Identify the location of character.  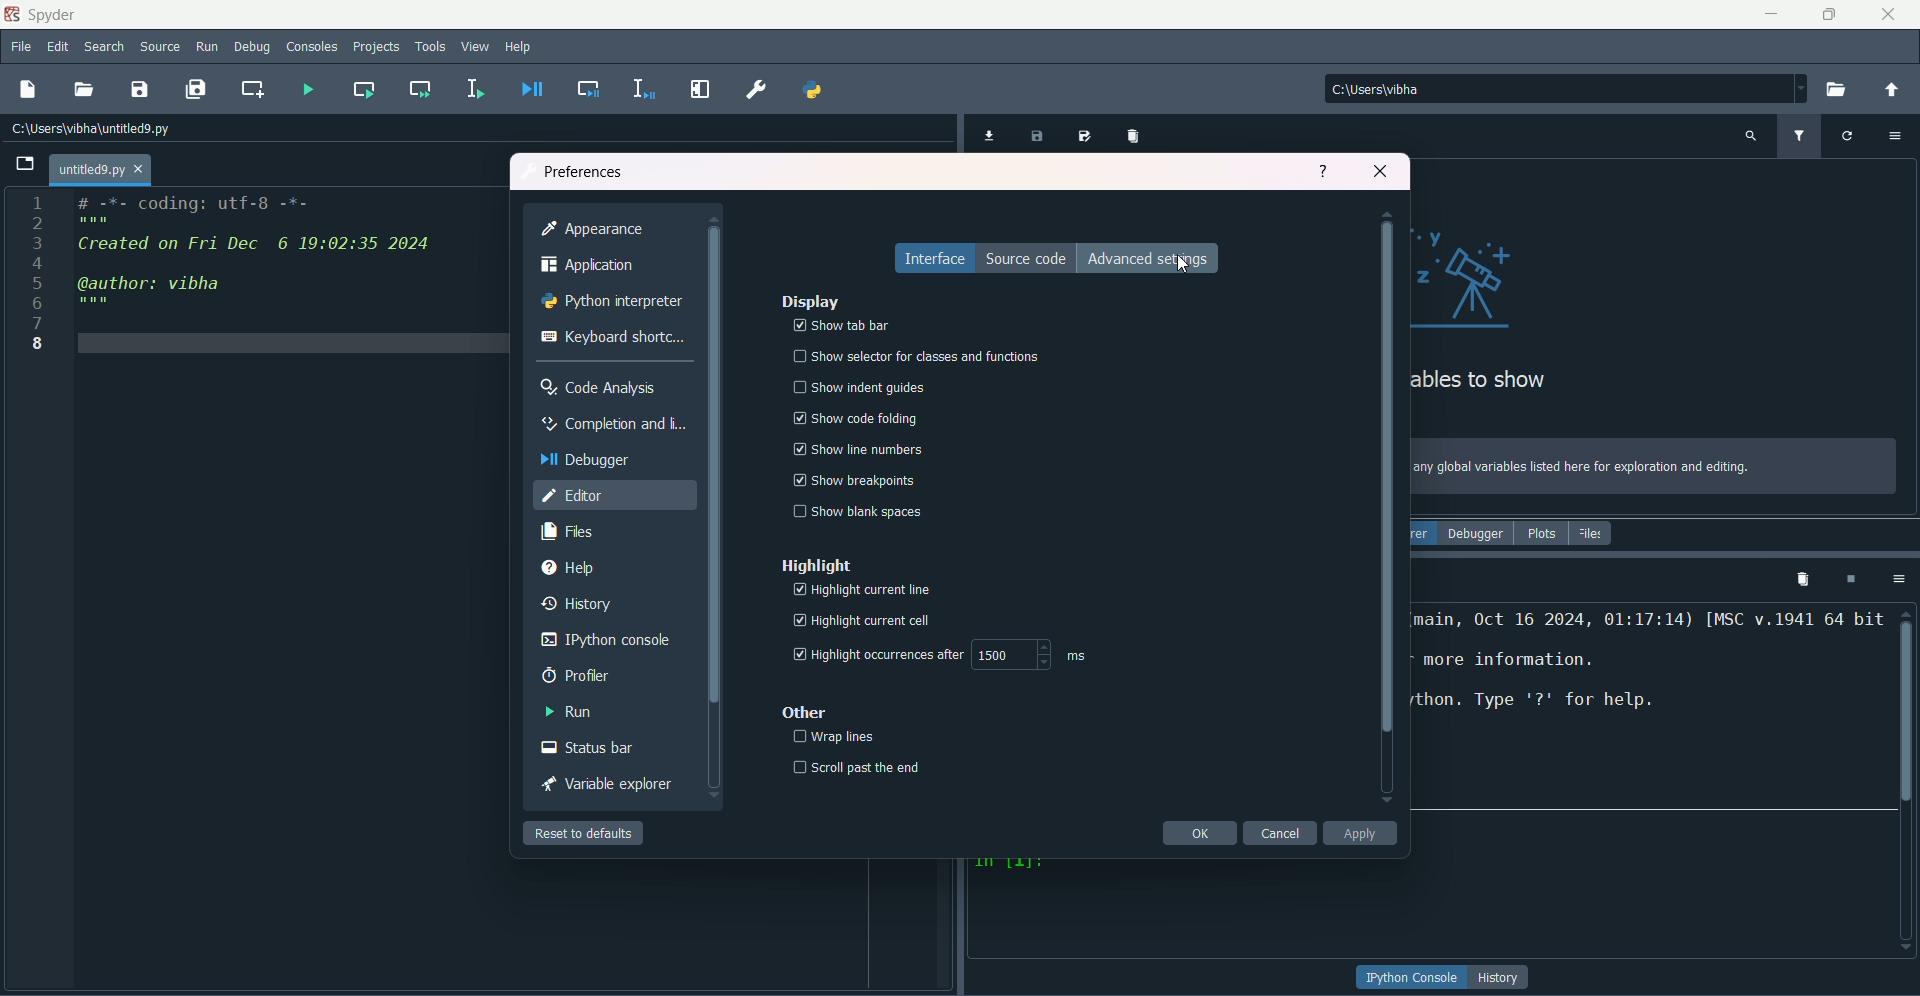
(1011, 861).